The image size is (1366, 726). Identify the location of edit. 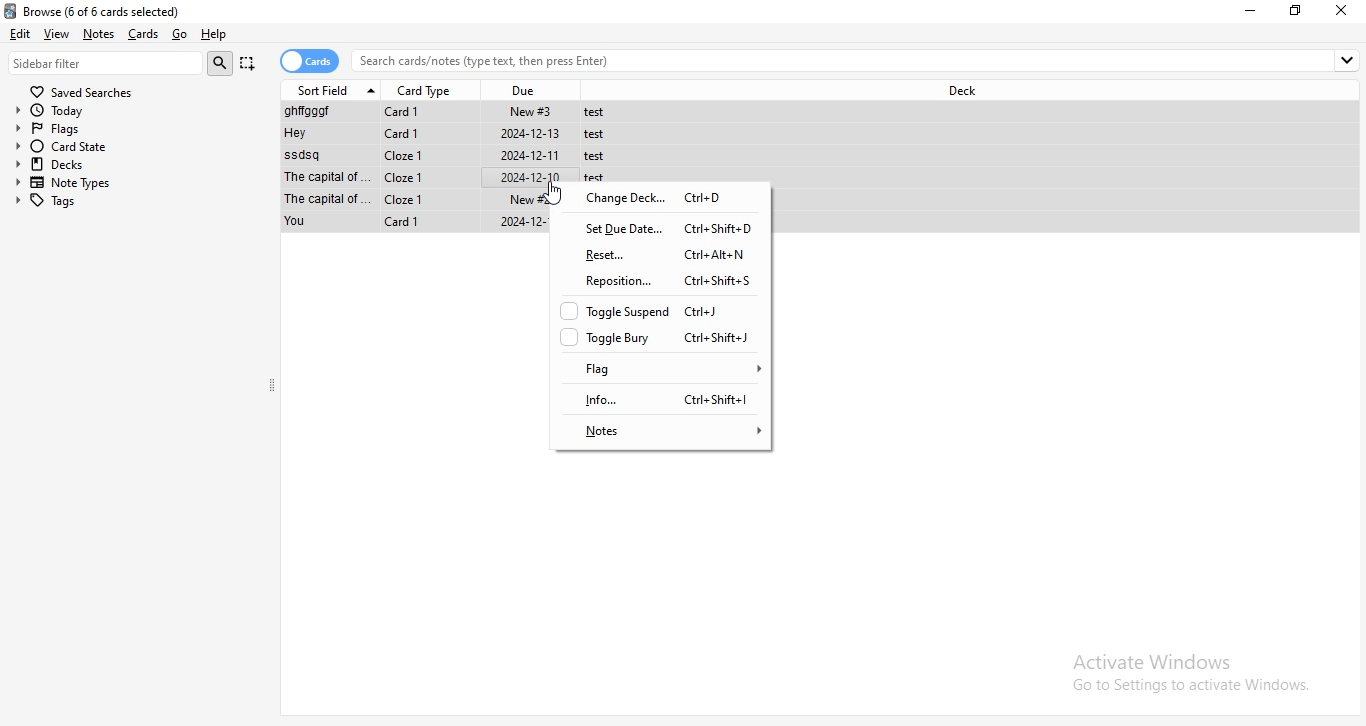
(21, 35).